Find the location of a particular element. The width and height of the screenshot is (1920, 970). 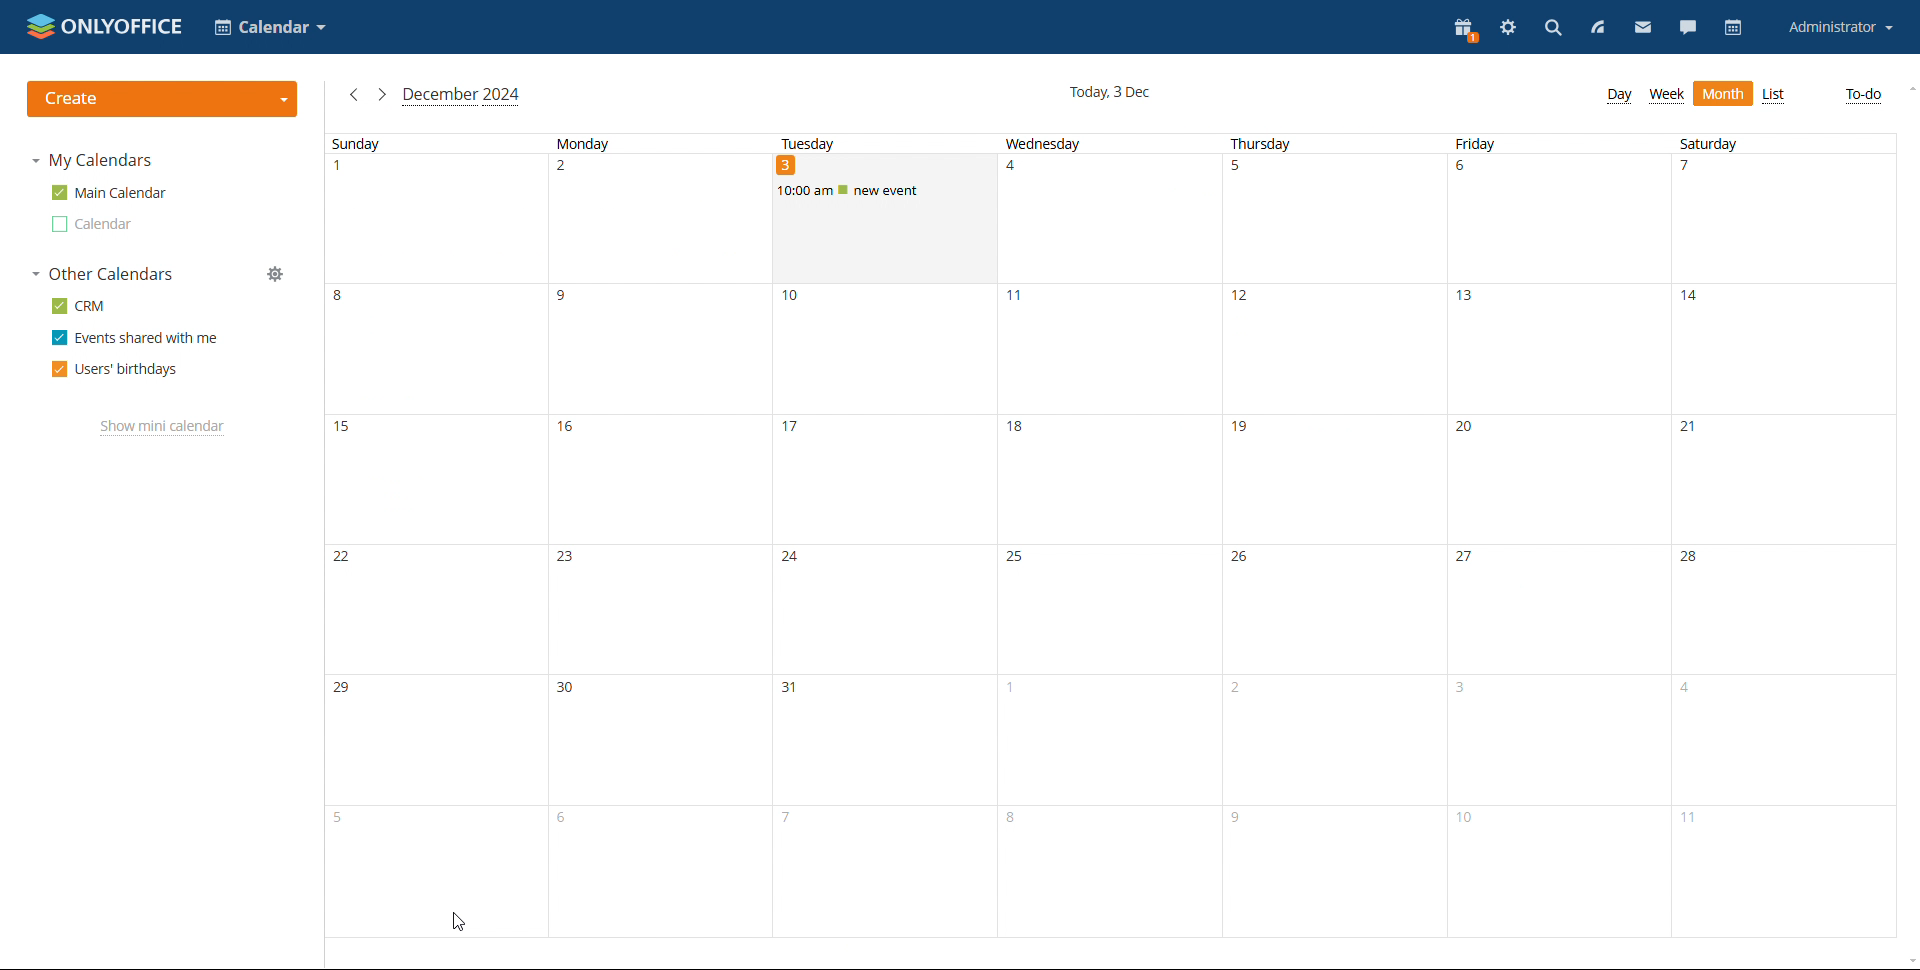

Thursday is located at coordinates (1332, 144).